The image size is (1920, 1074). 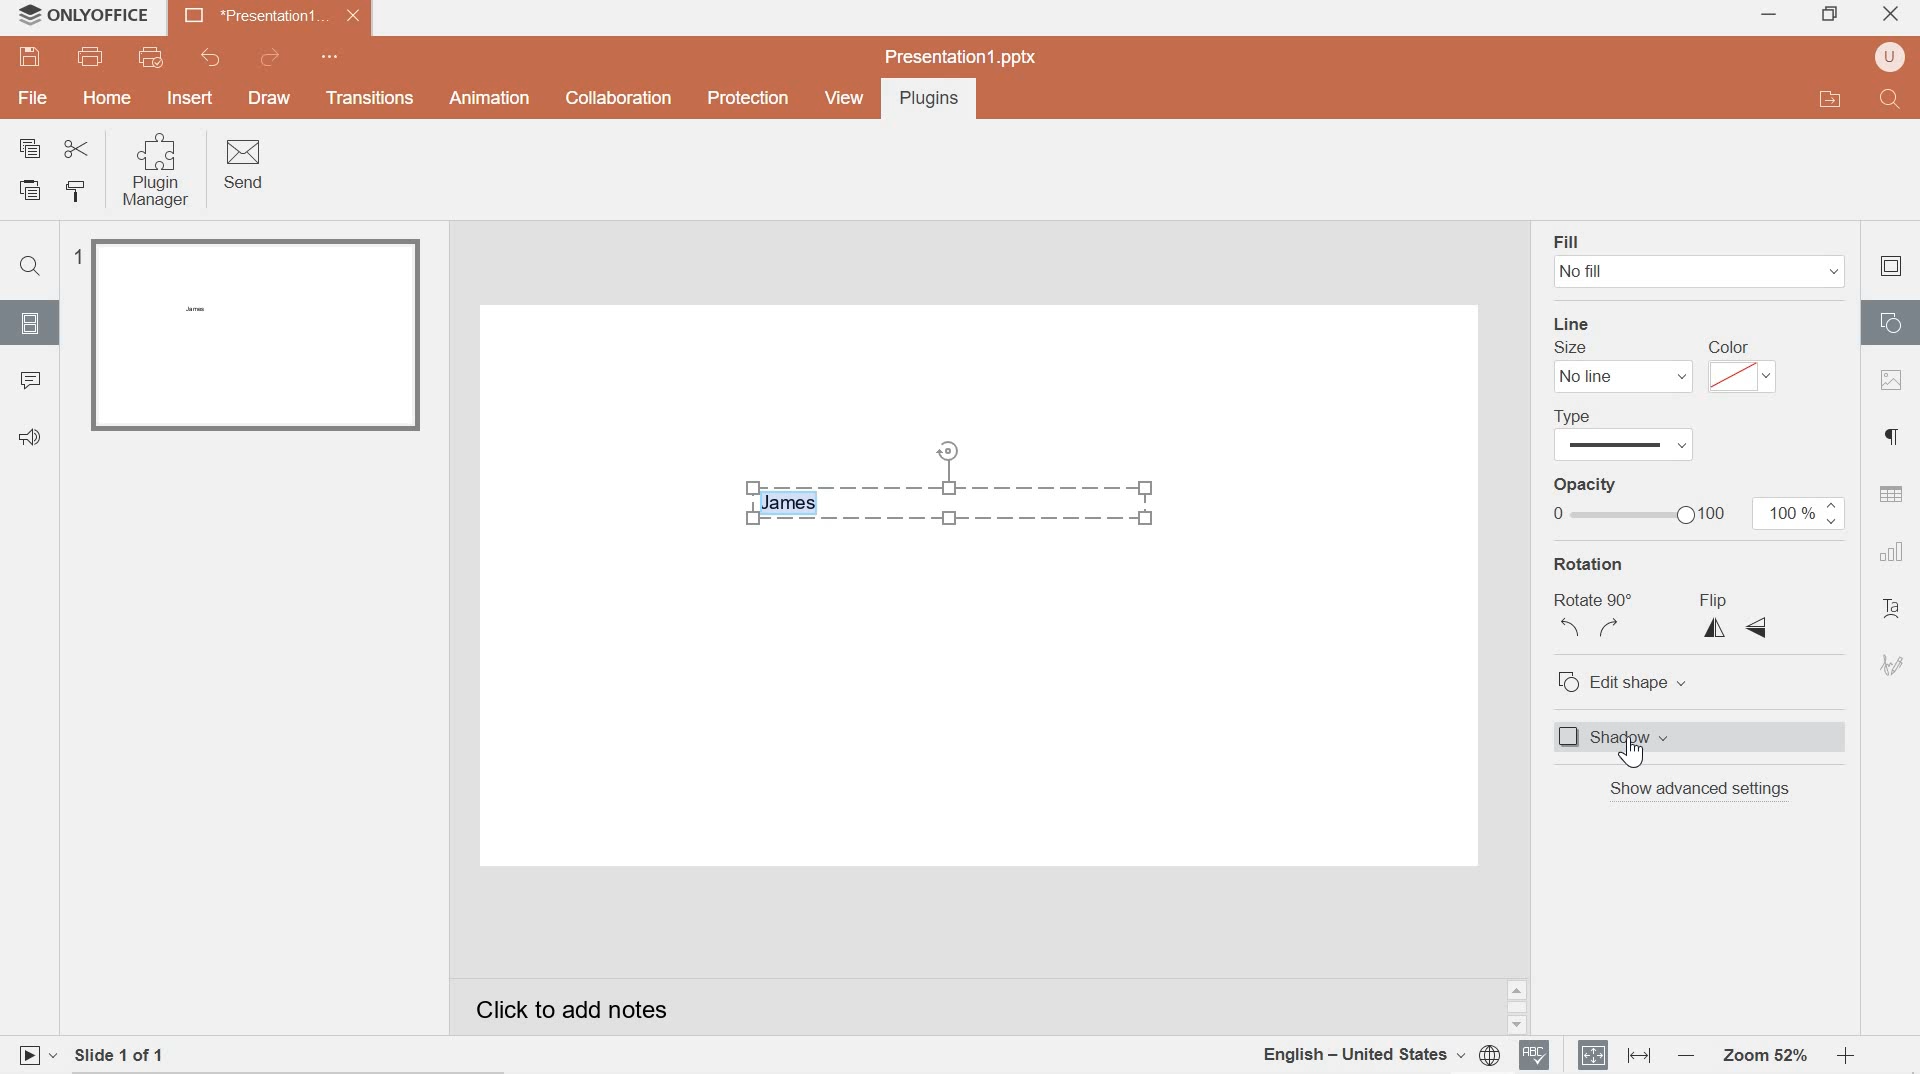 What do you see at coordinates (1381, 1053) in the screenshot?
I see `document language` at bounding box center [1381, 1053].